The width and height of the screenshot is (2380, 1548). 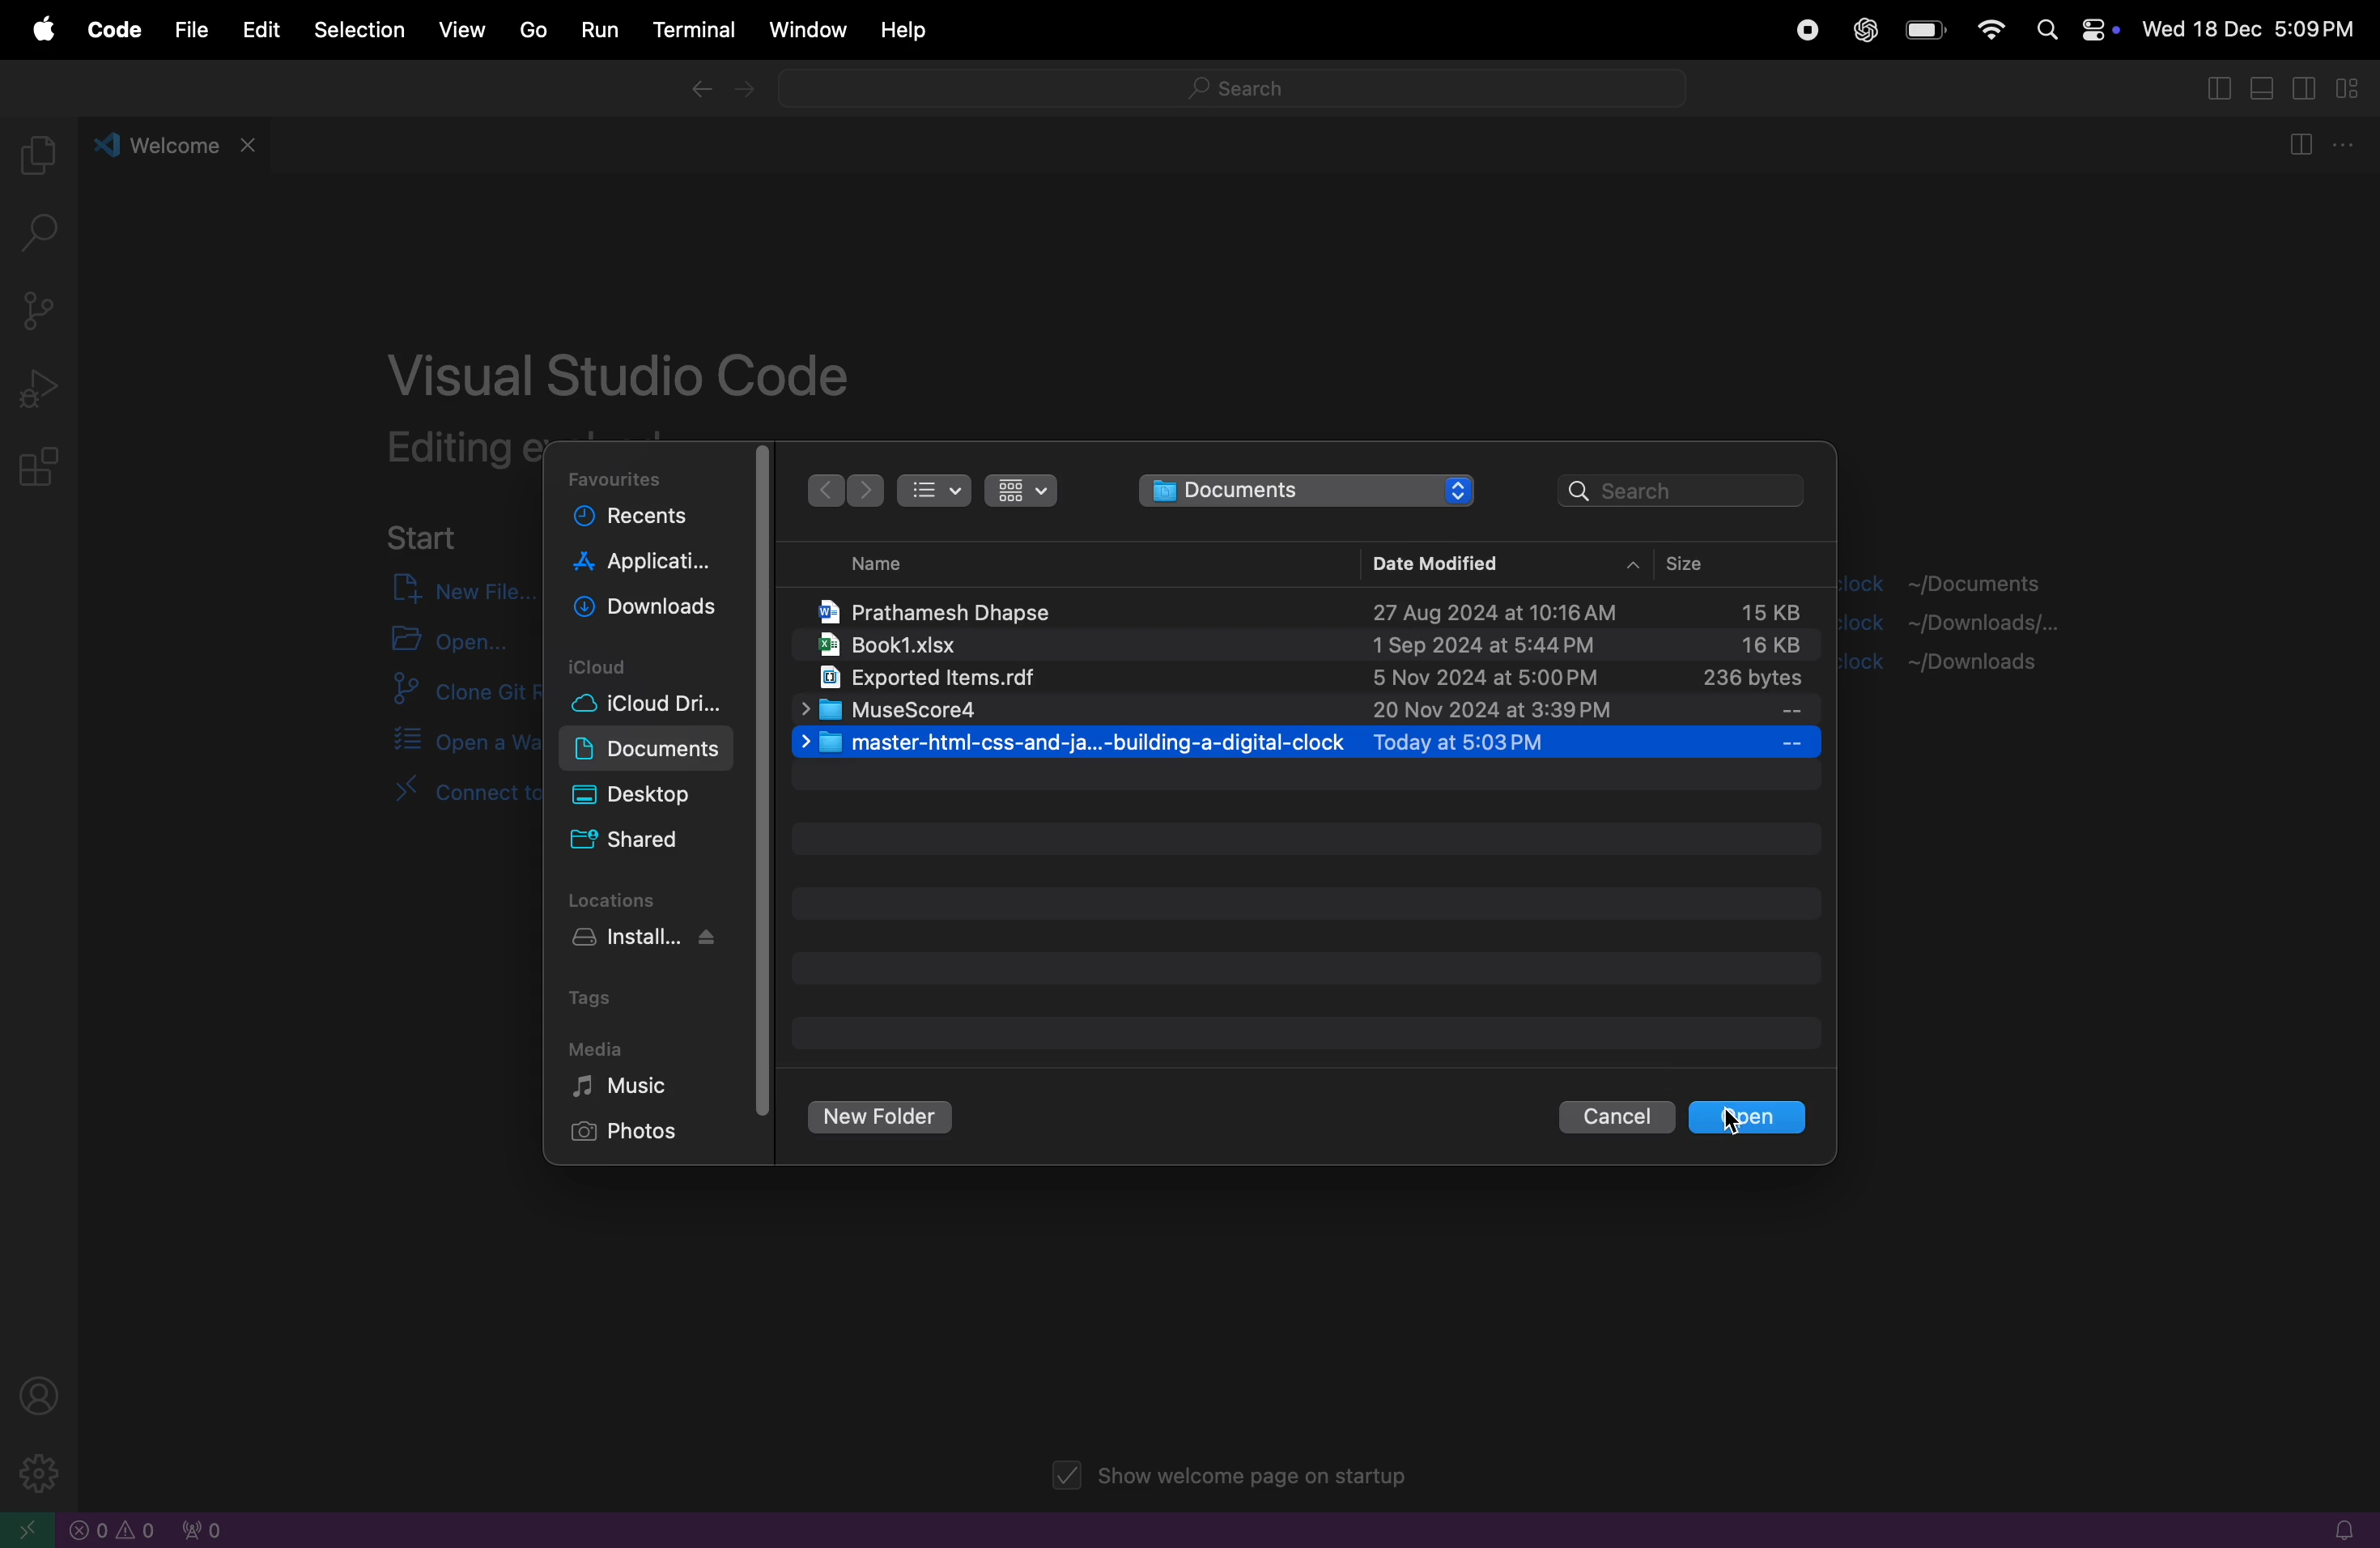 I want to click on name, so click(x=862, y=564).